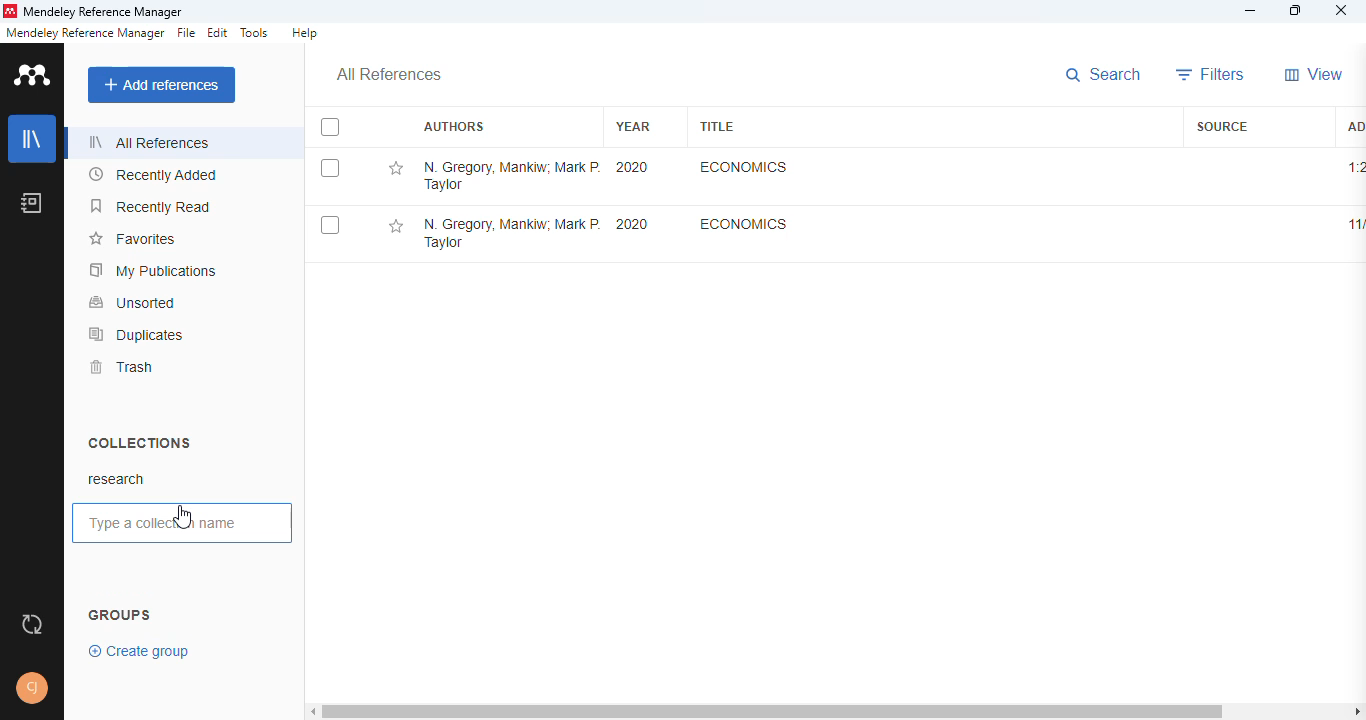 This screenshot has height=720, width=1366. I want to click on sync, so click(32, 625).